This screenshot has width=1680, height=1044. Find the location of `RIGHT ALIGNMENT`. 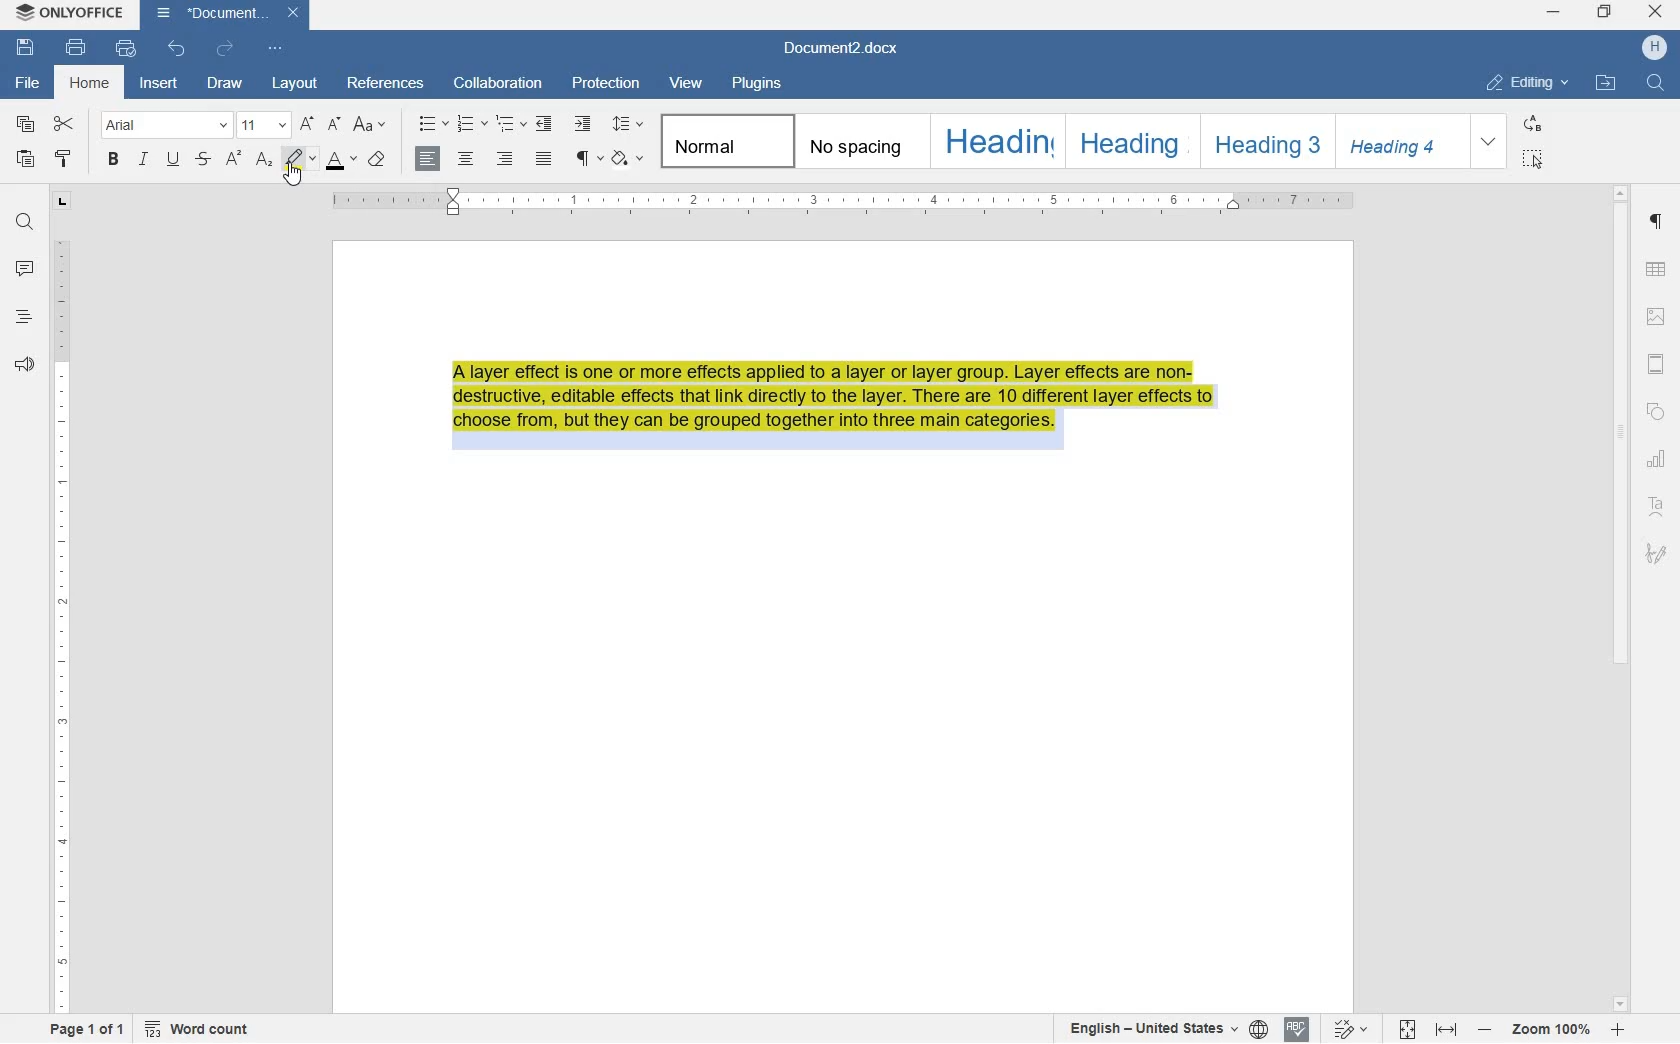

RIGHT ALIGNMENT is located at coordinates (503, 160).